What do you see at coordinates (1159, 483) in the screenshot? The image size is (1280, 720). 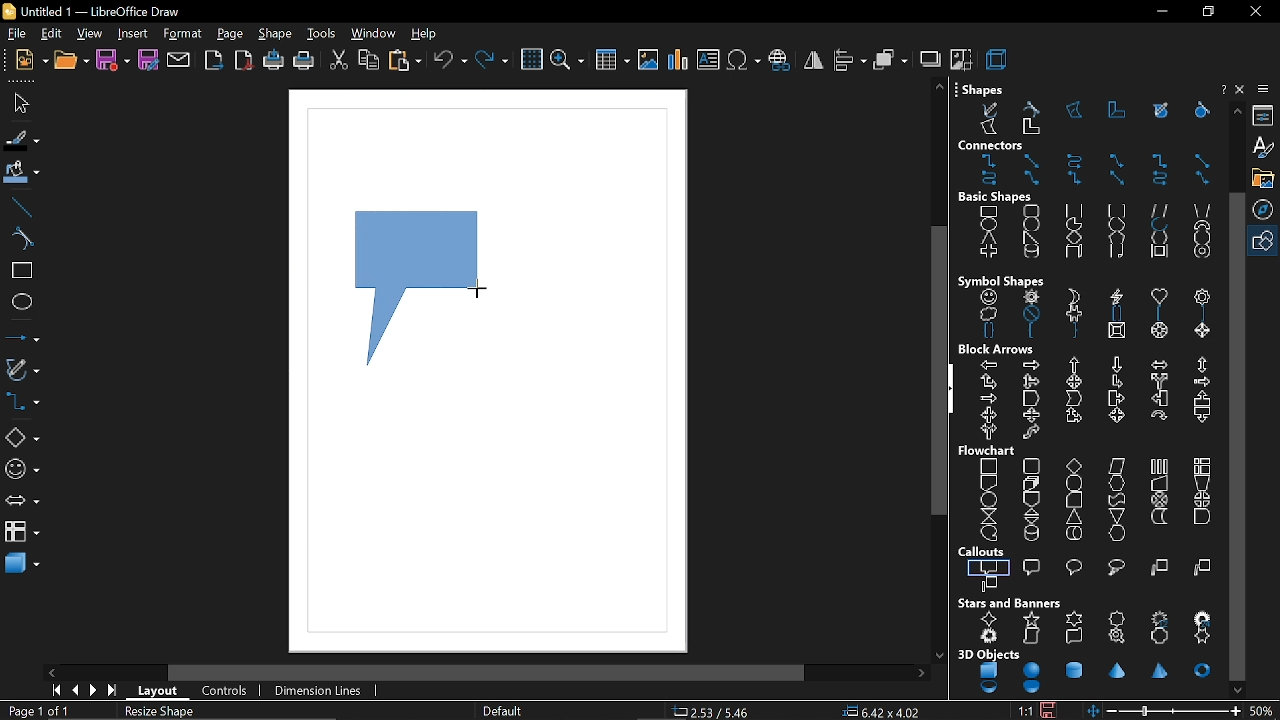 I see `manual input` at bounding box center [1159, 483].